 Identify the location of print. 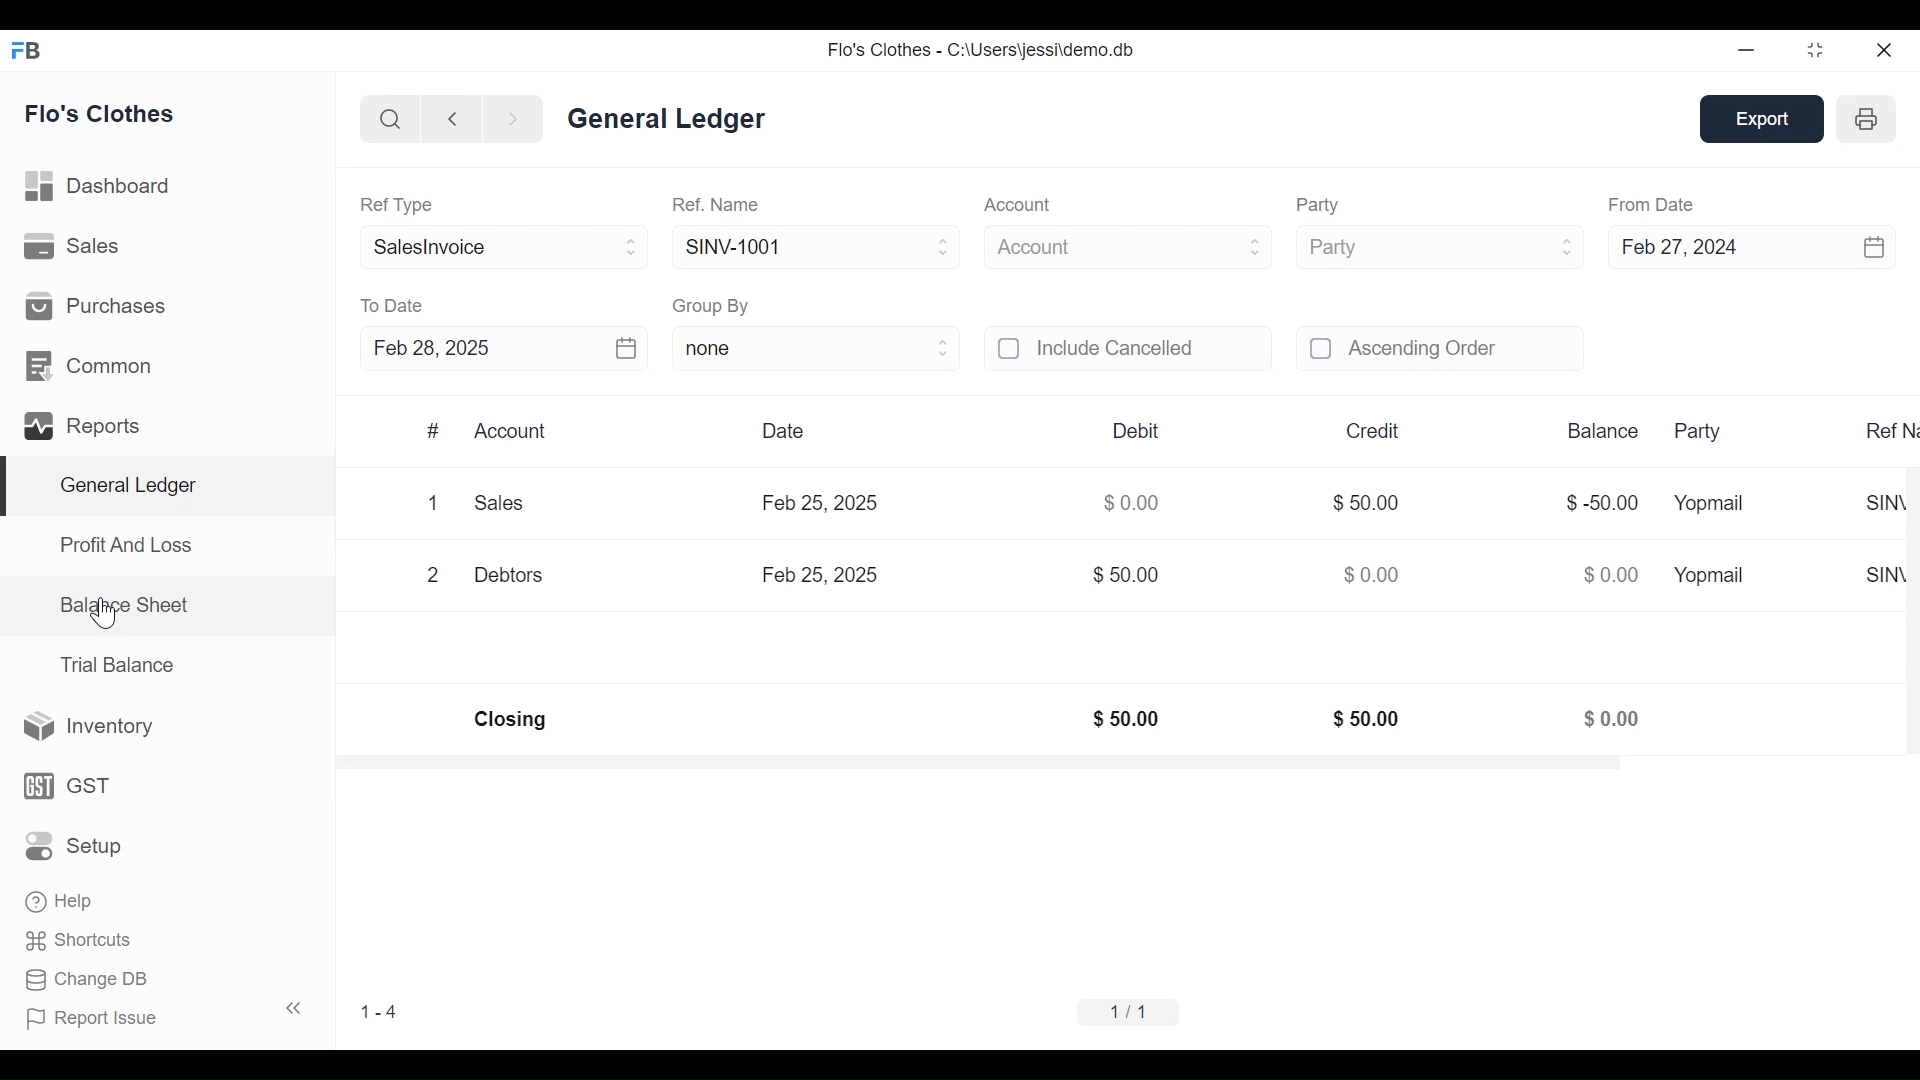
(1869, 118).